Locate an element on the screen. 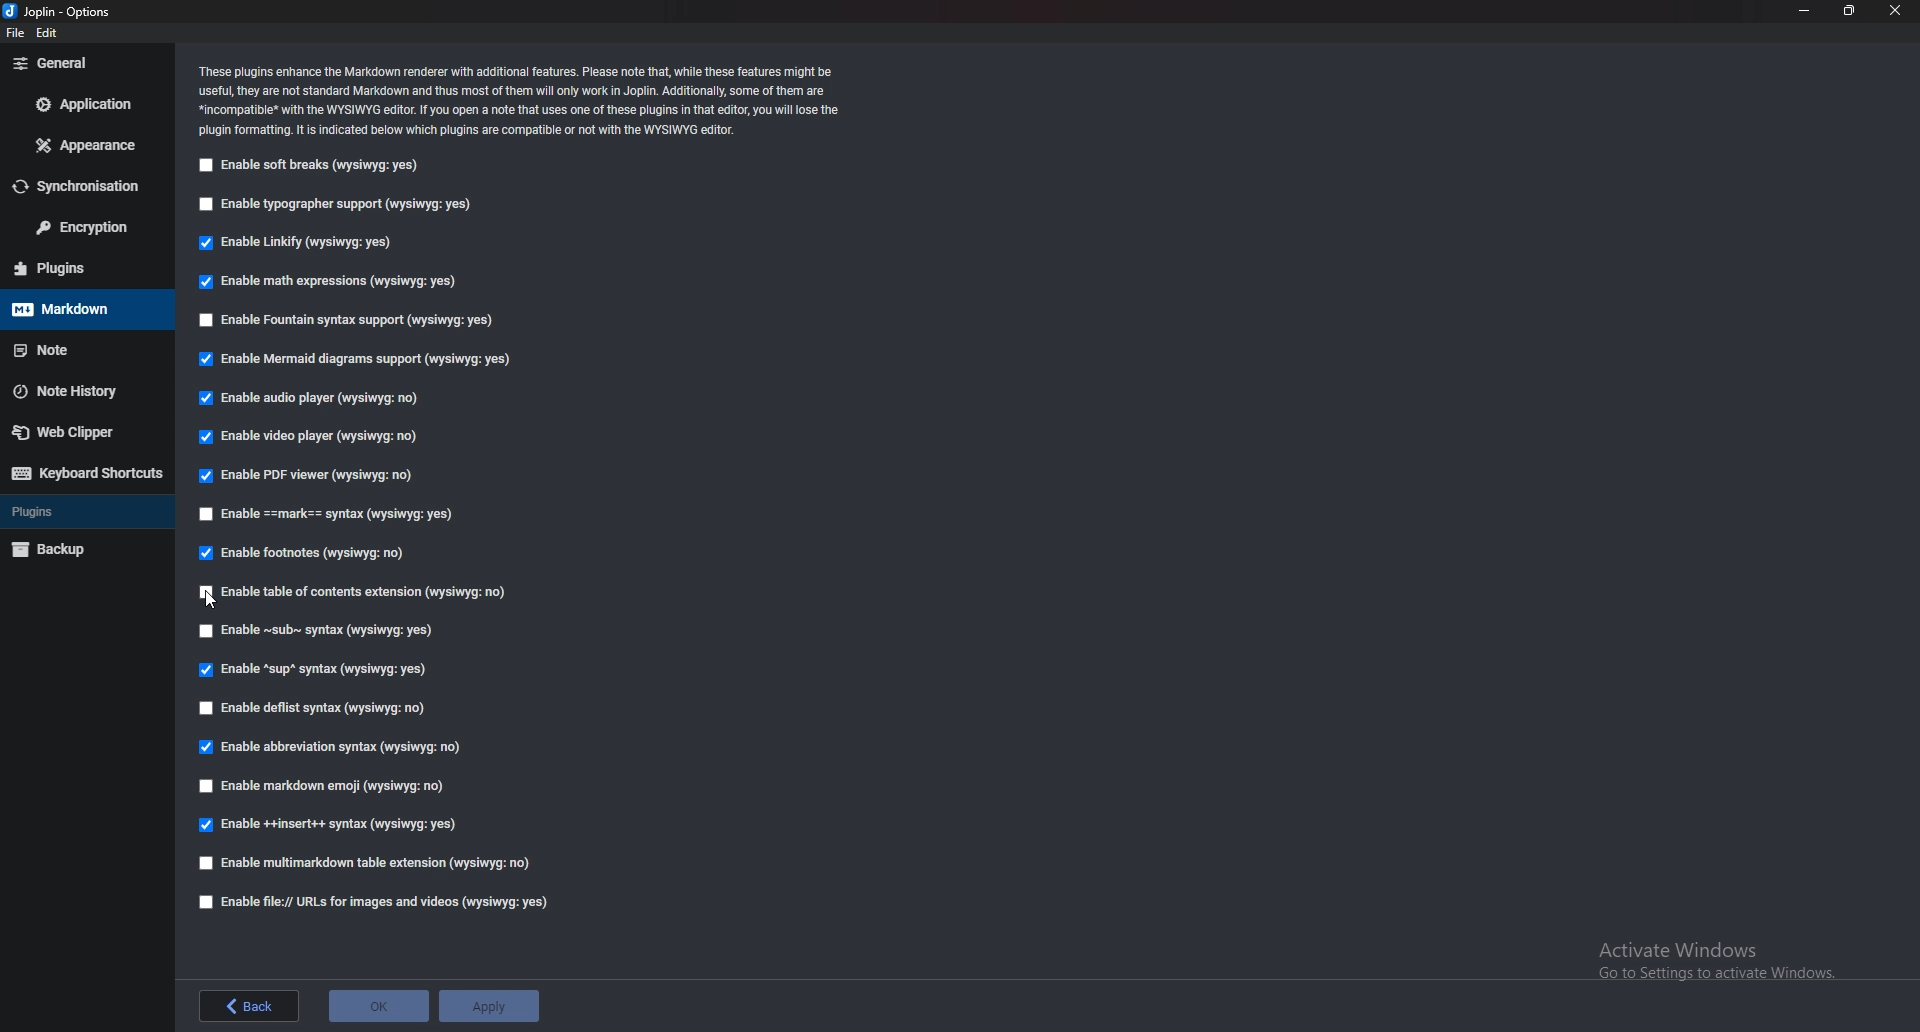  Enable sub syntax is located at coordinates (317, 632).